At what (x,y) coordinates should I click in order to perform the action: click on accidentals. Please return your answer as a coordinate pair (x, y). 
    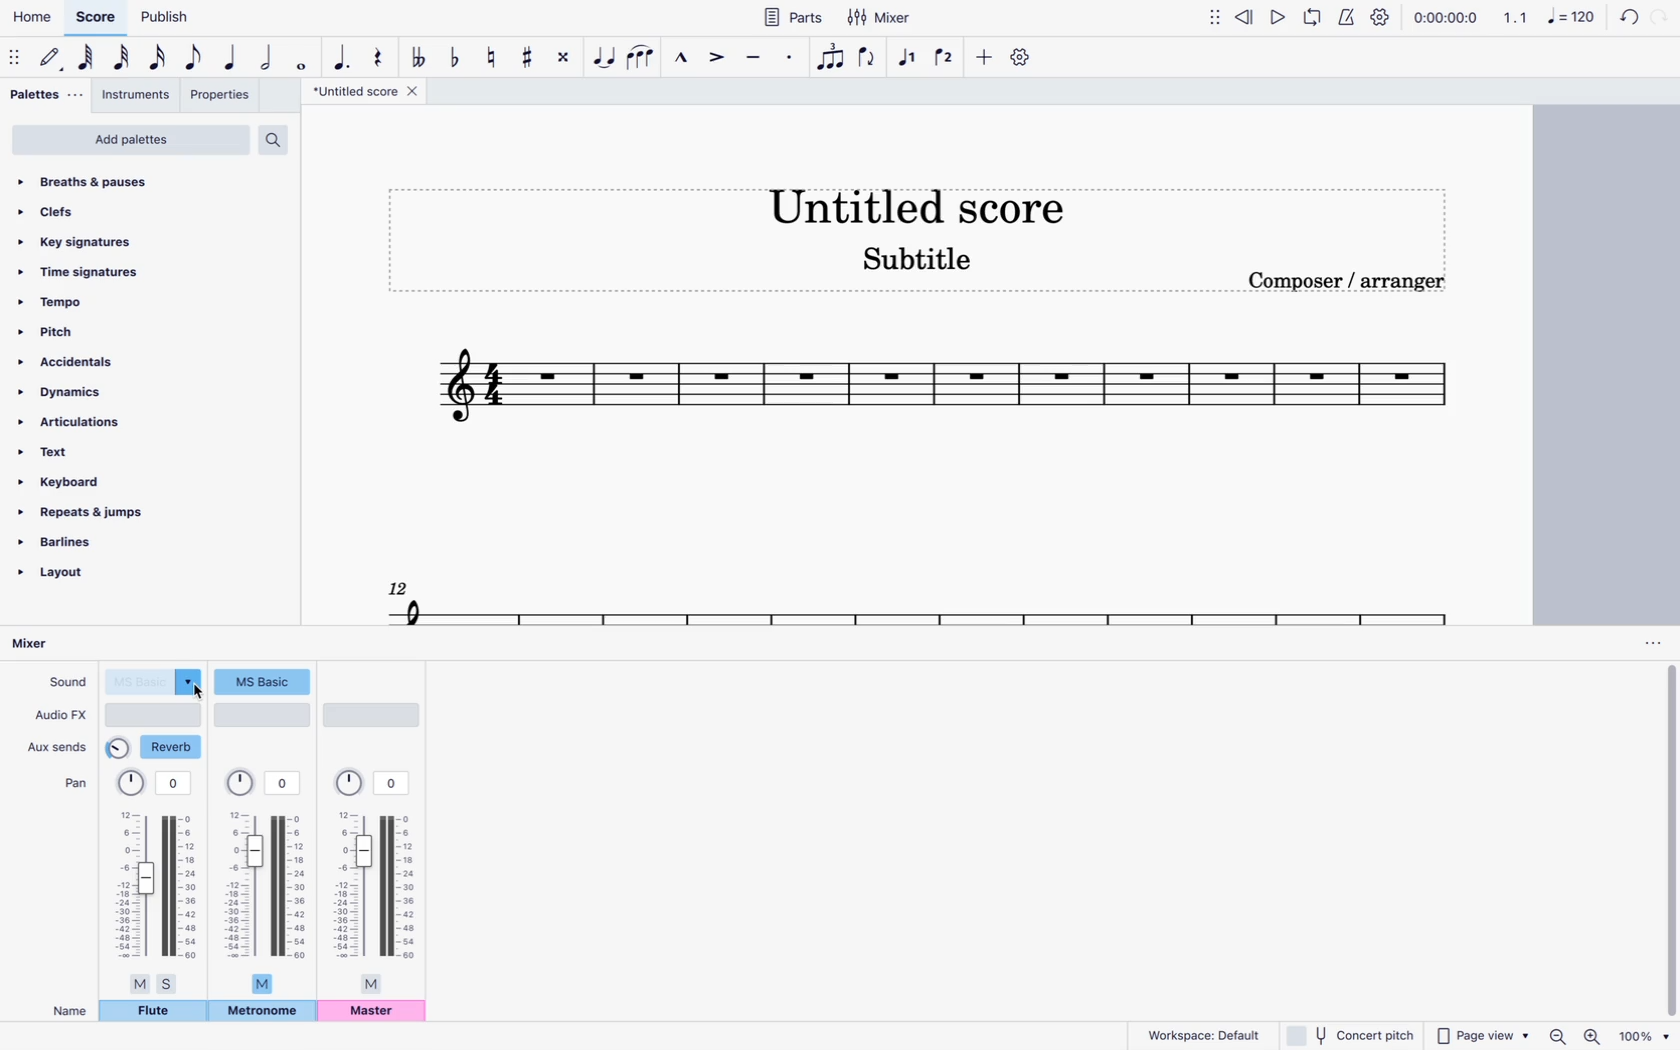
    Looking at the image, I should click on (76, 362).